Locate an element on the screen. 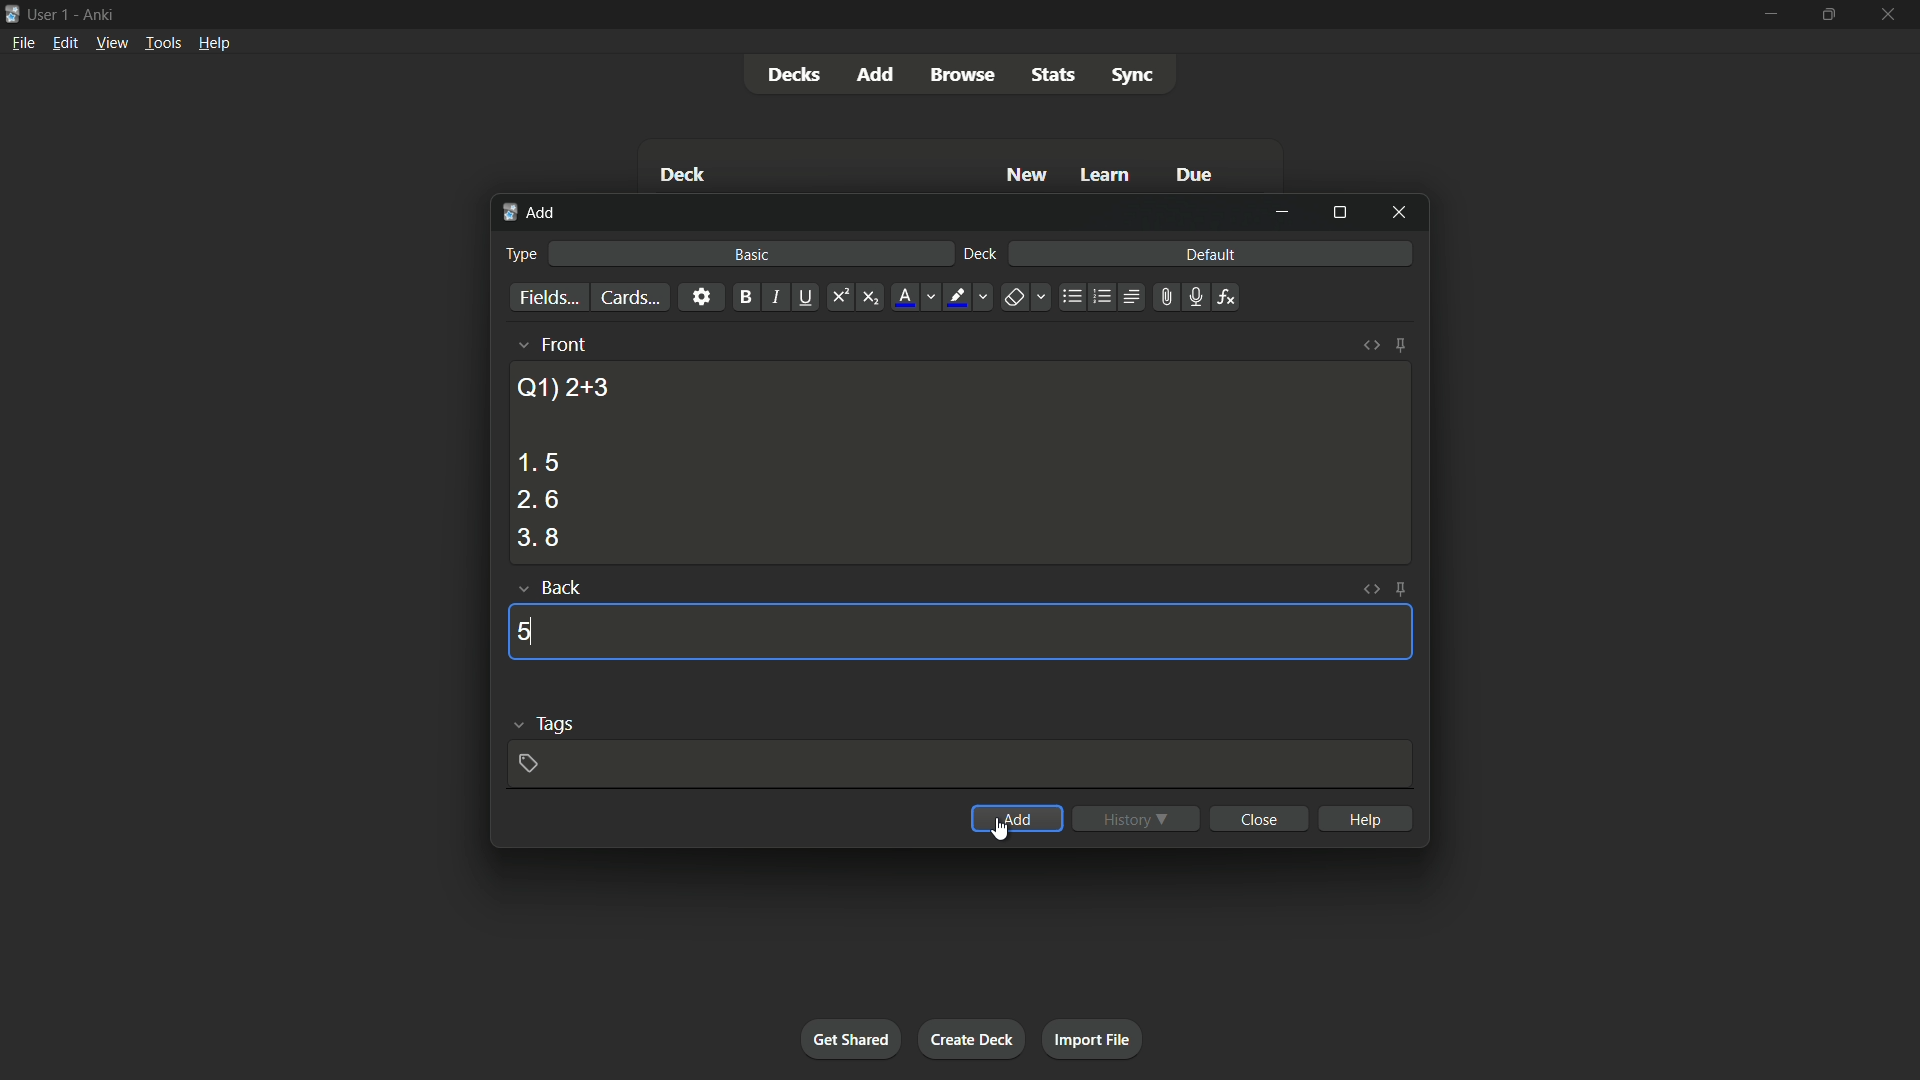  front is located at coordinates (562, 344).